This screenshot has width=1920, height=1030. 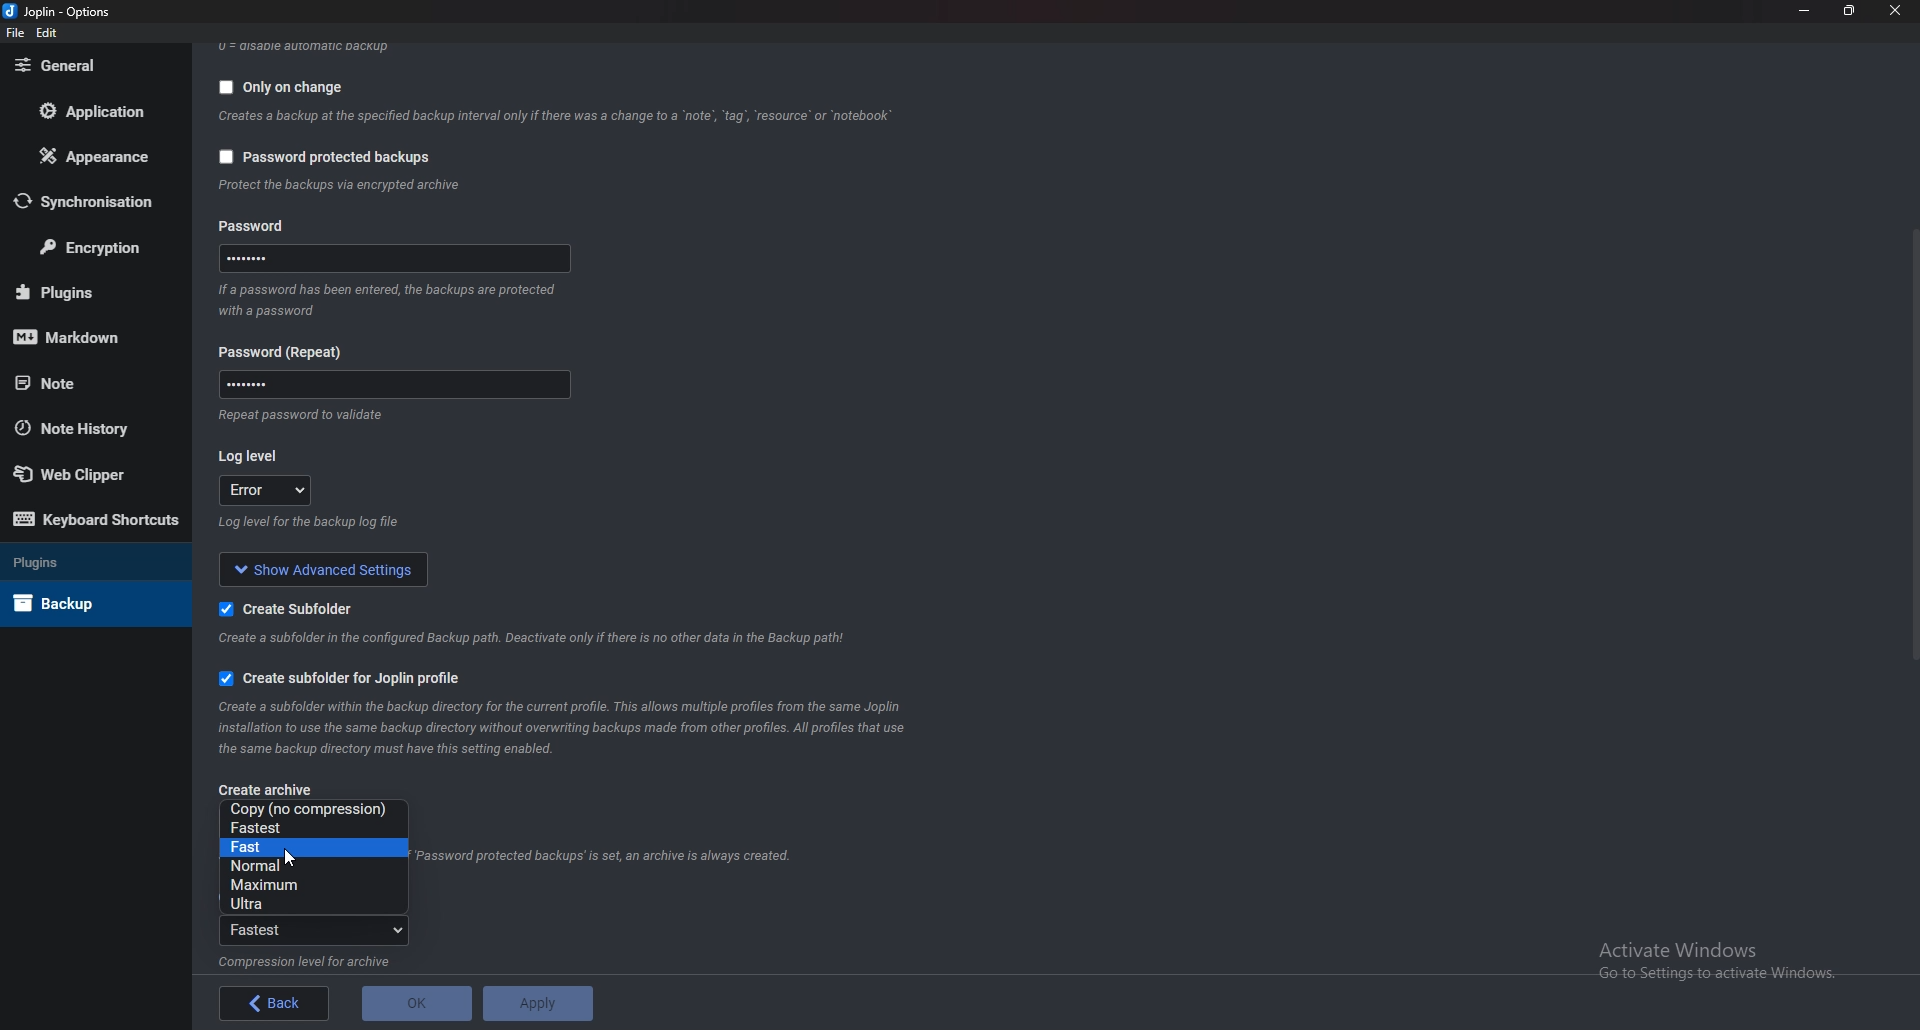 What do you see at coordinates (88, 66) in the screenshot?
I see `General` at bounding box center [88, 66].